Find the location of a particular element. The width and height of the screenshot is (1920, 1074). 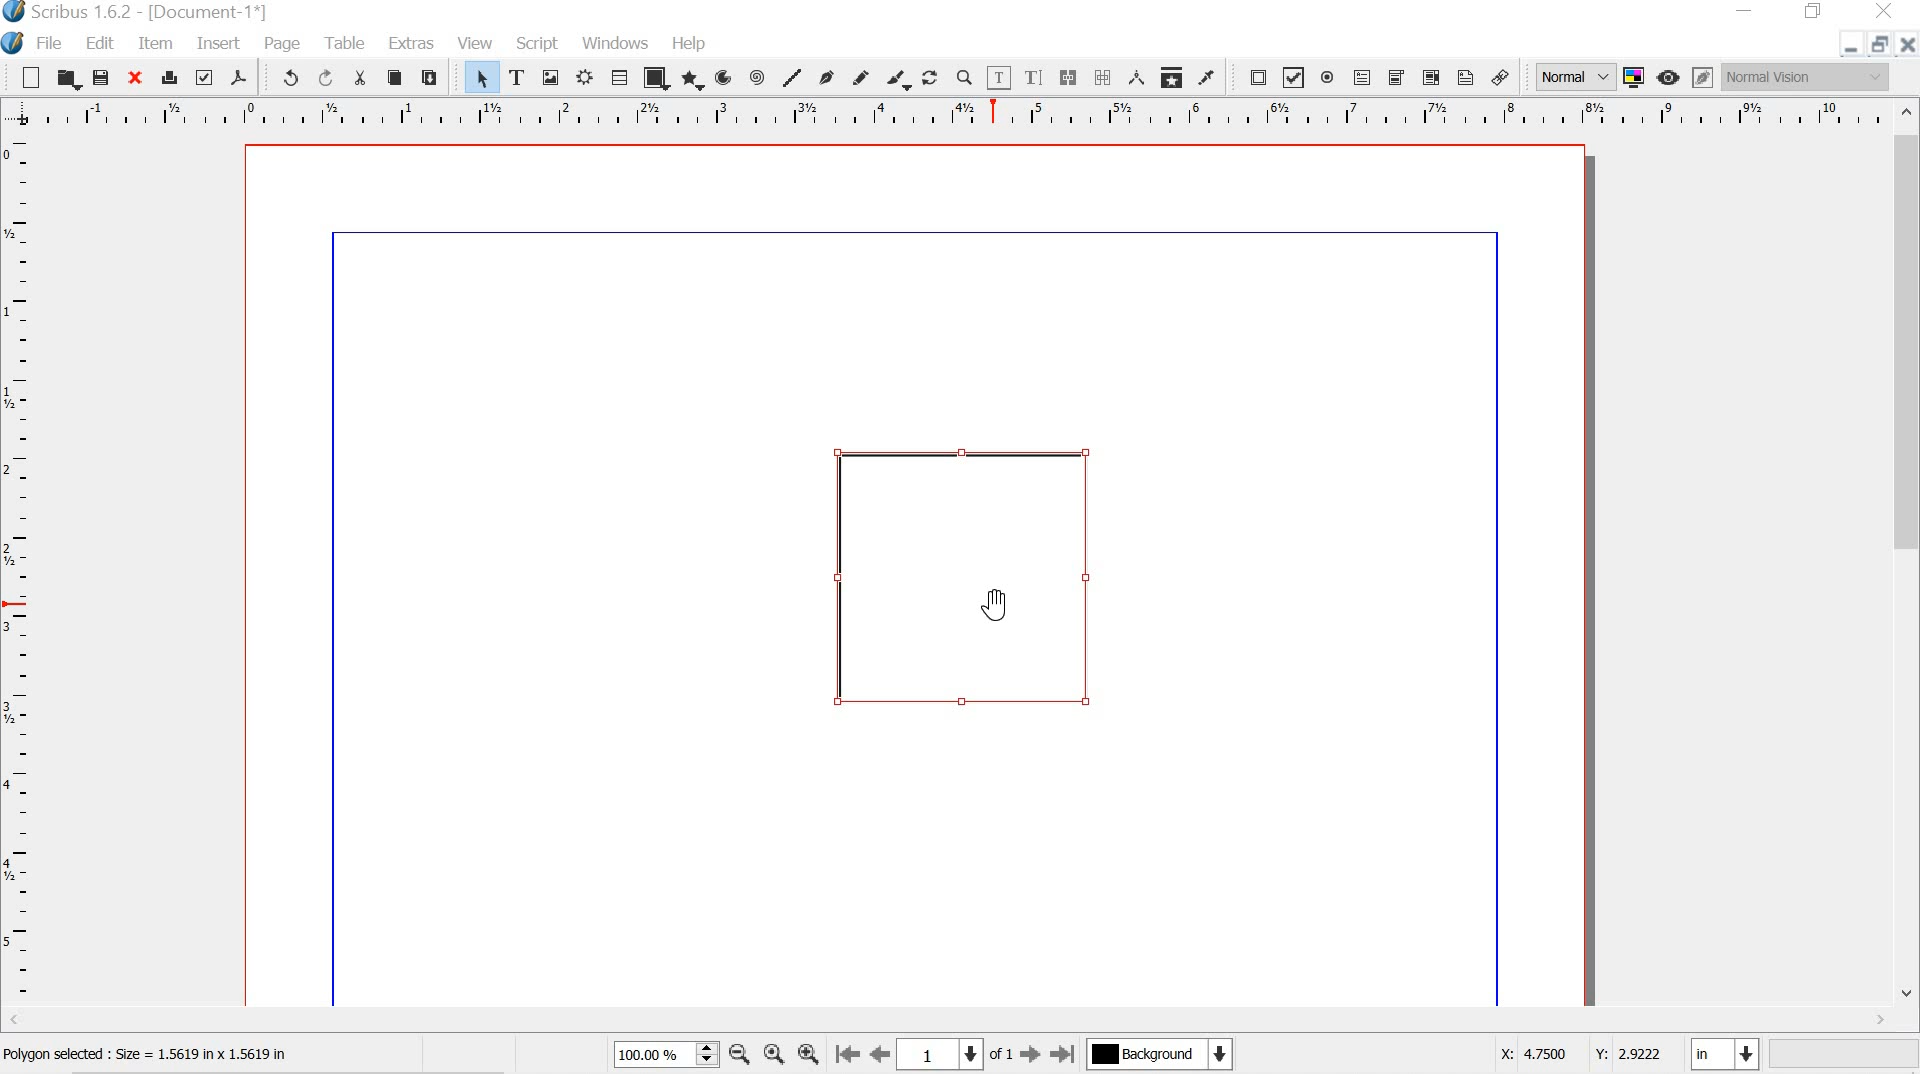

cursor is located at coordinates (993, 611).